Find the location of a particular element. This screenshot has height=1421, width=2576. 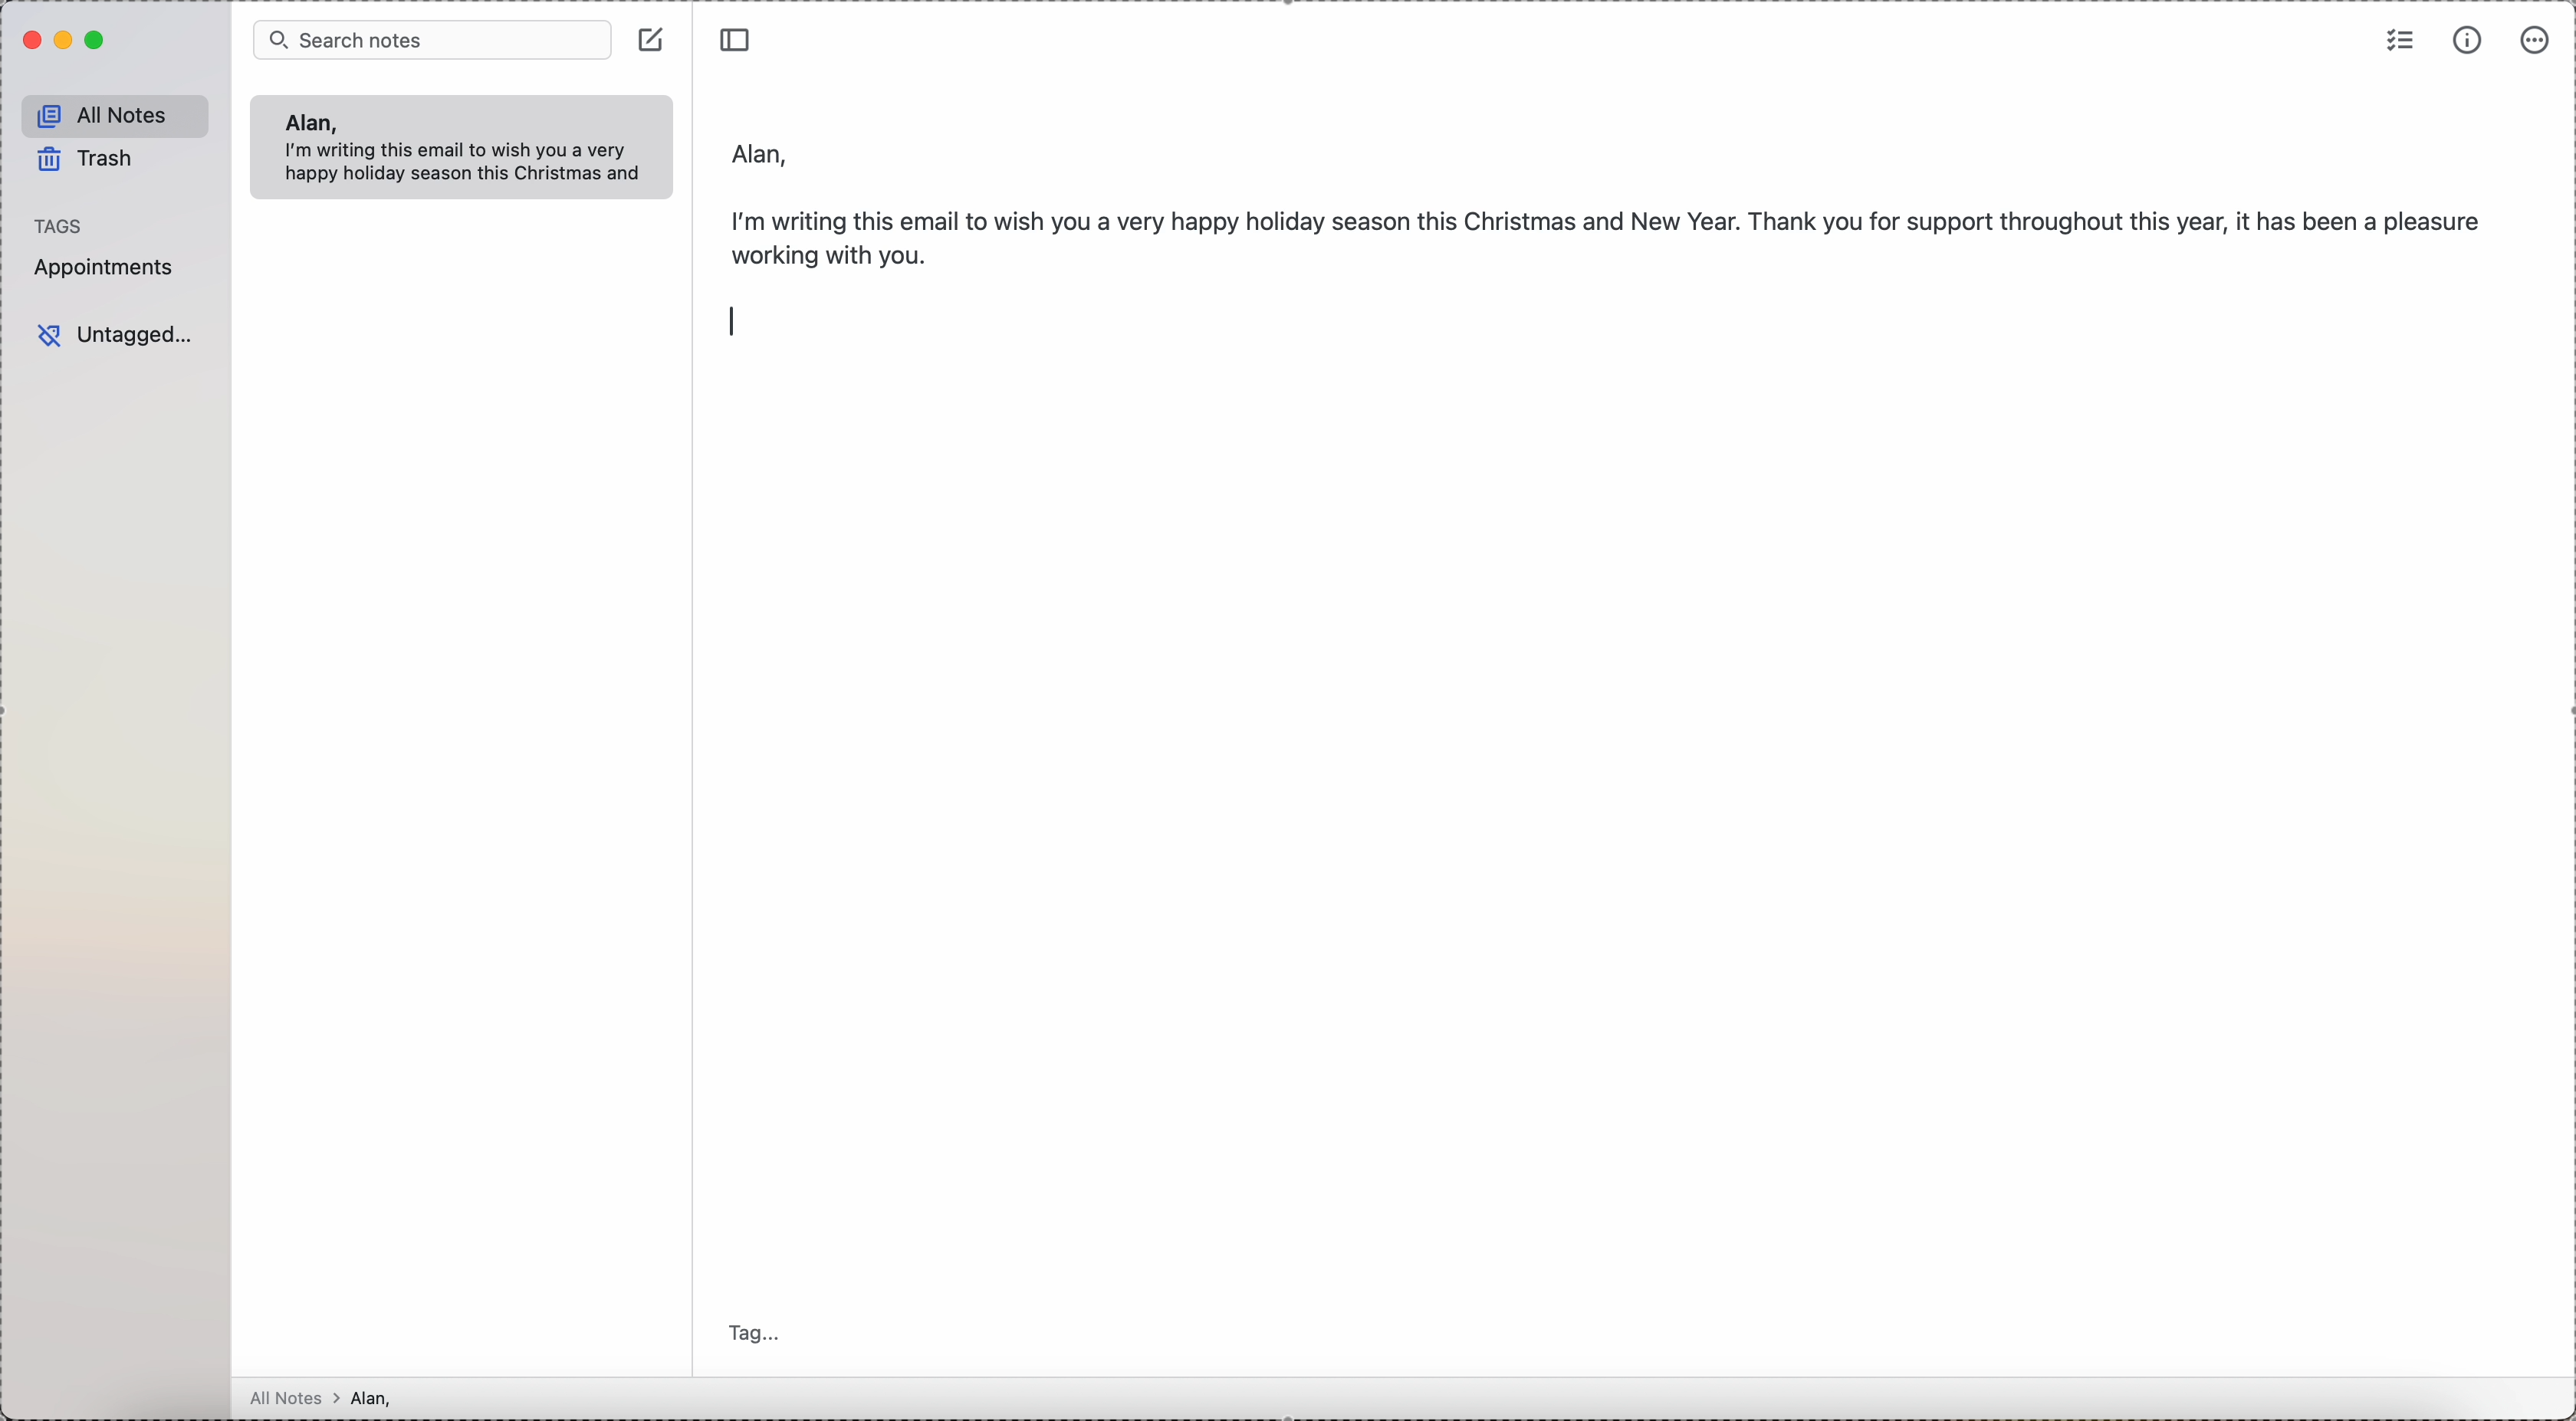

toggle sidebar is located at coordinates (738, 36).